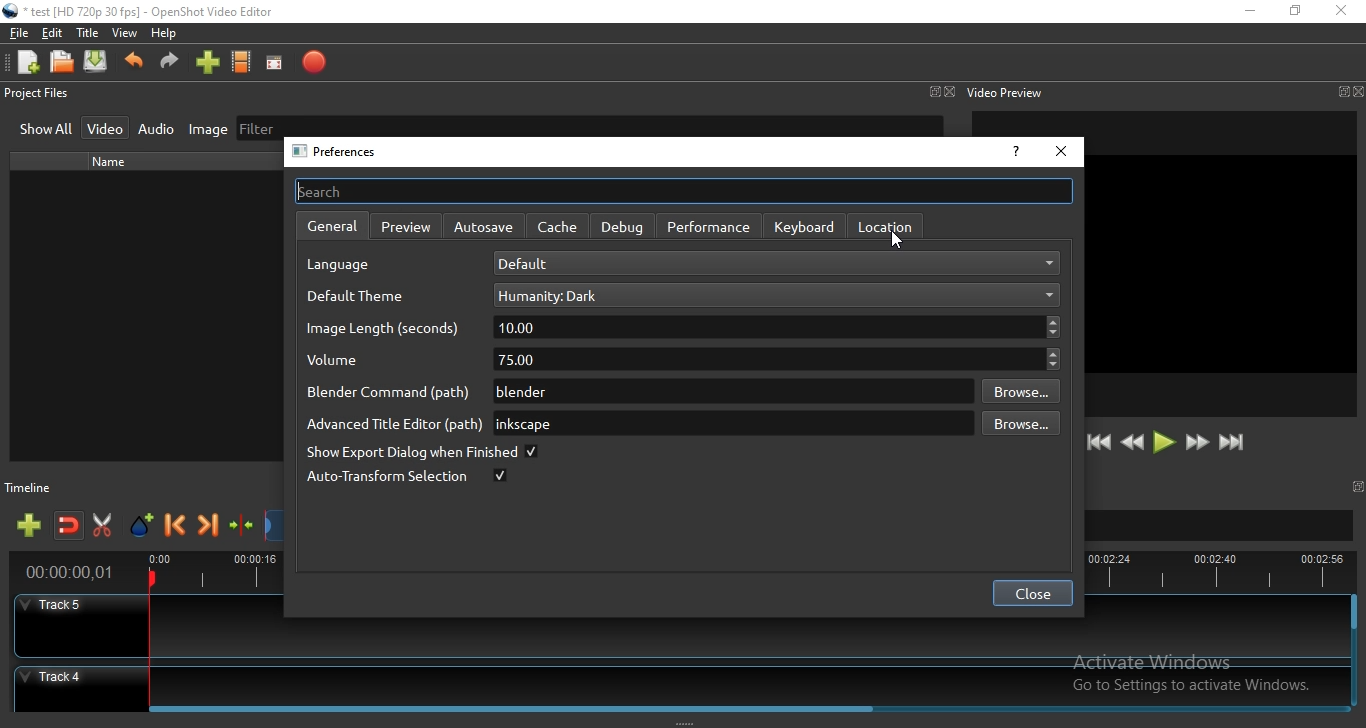 The height and width of the screenshot is (728, 1366). I want to click on Enable razor, so click(106, 526).